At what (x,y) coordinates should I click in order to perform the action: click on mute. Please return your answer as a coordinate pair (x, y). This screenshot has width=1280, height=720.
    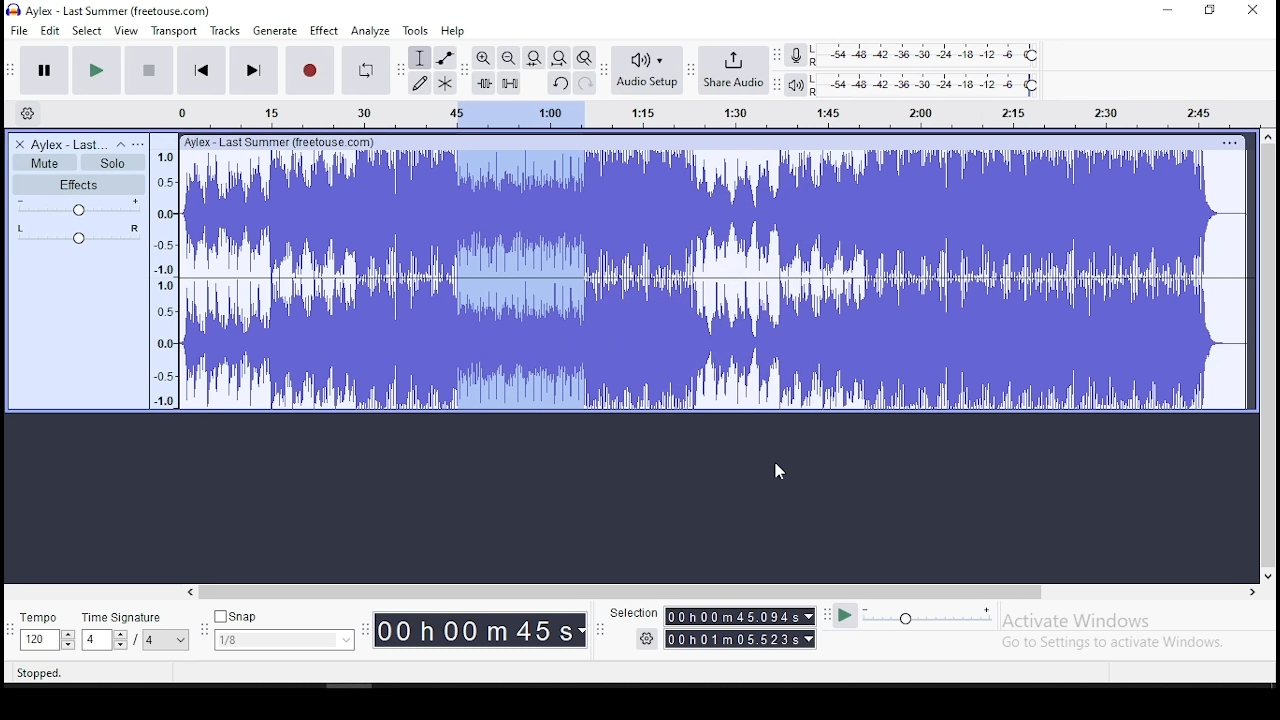
    Looking at the image, I should click on (45, 162).